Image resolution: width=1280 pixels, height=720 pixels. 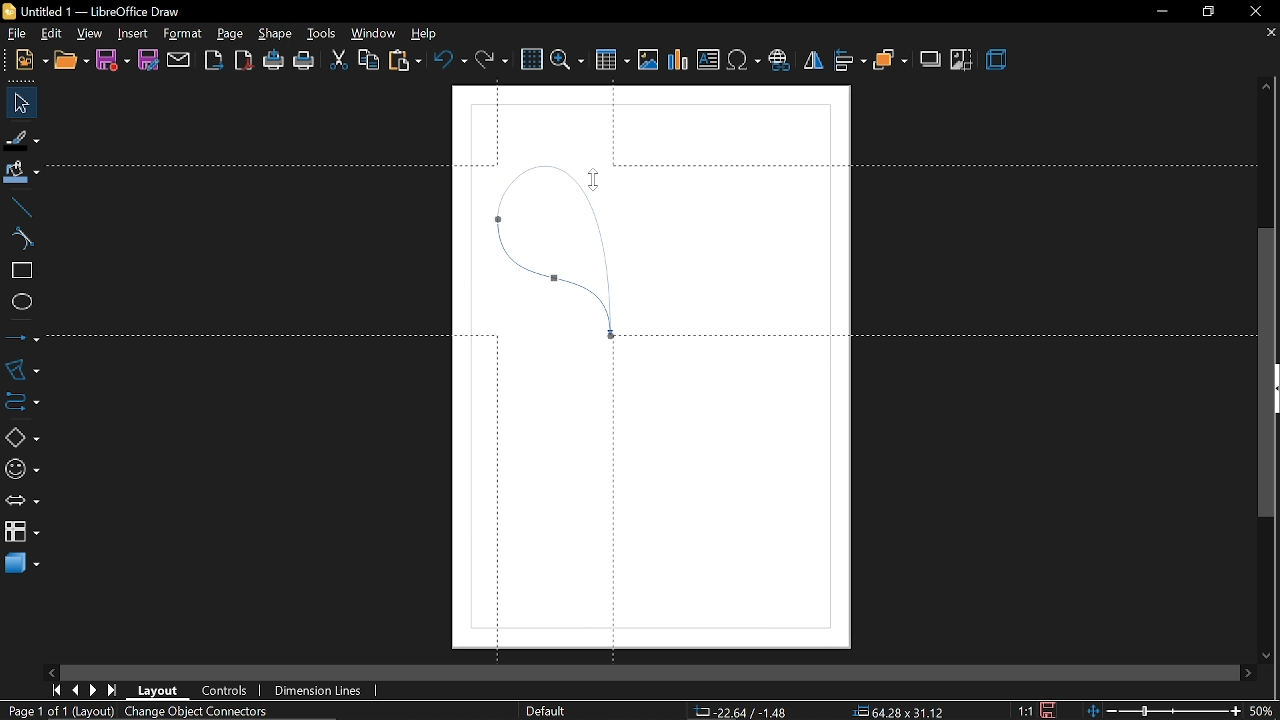 What do you see at coordinates (900, 710) in the screenshot?
I see `64.28x31.12` at bounding box center [900, 710].